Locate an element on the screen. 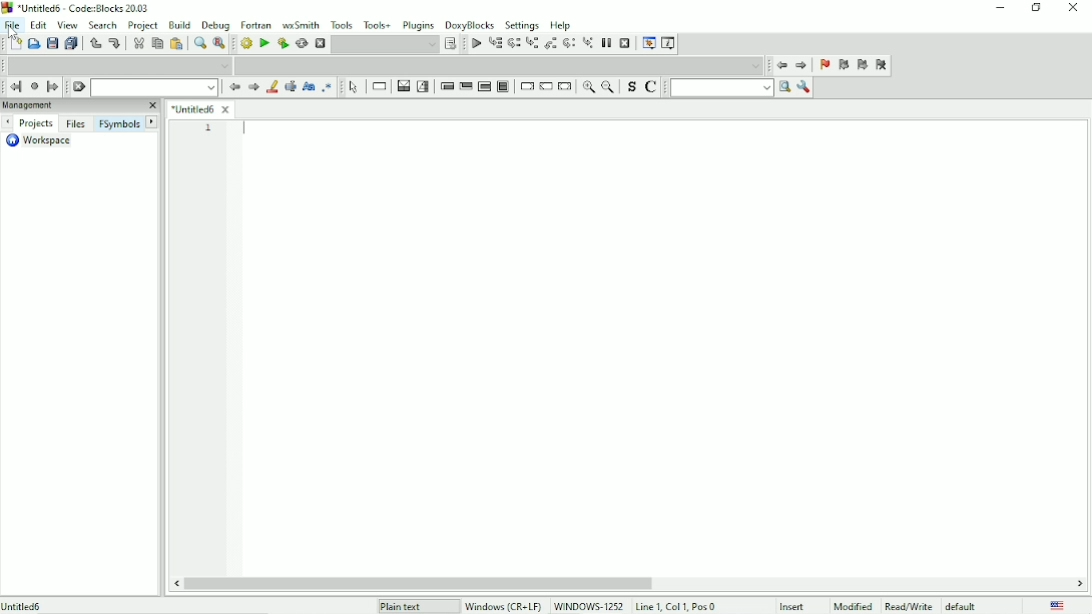  Jump back is located at coordinates (781, 66).